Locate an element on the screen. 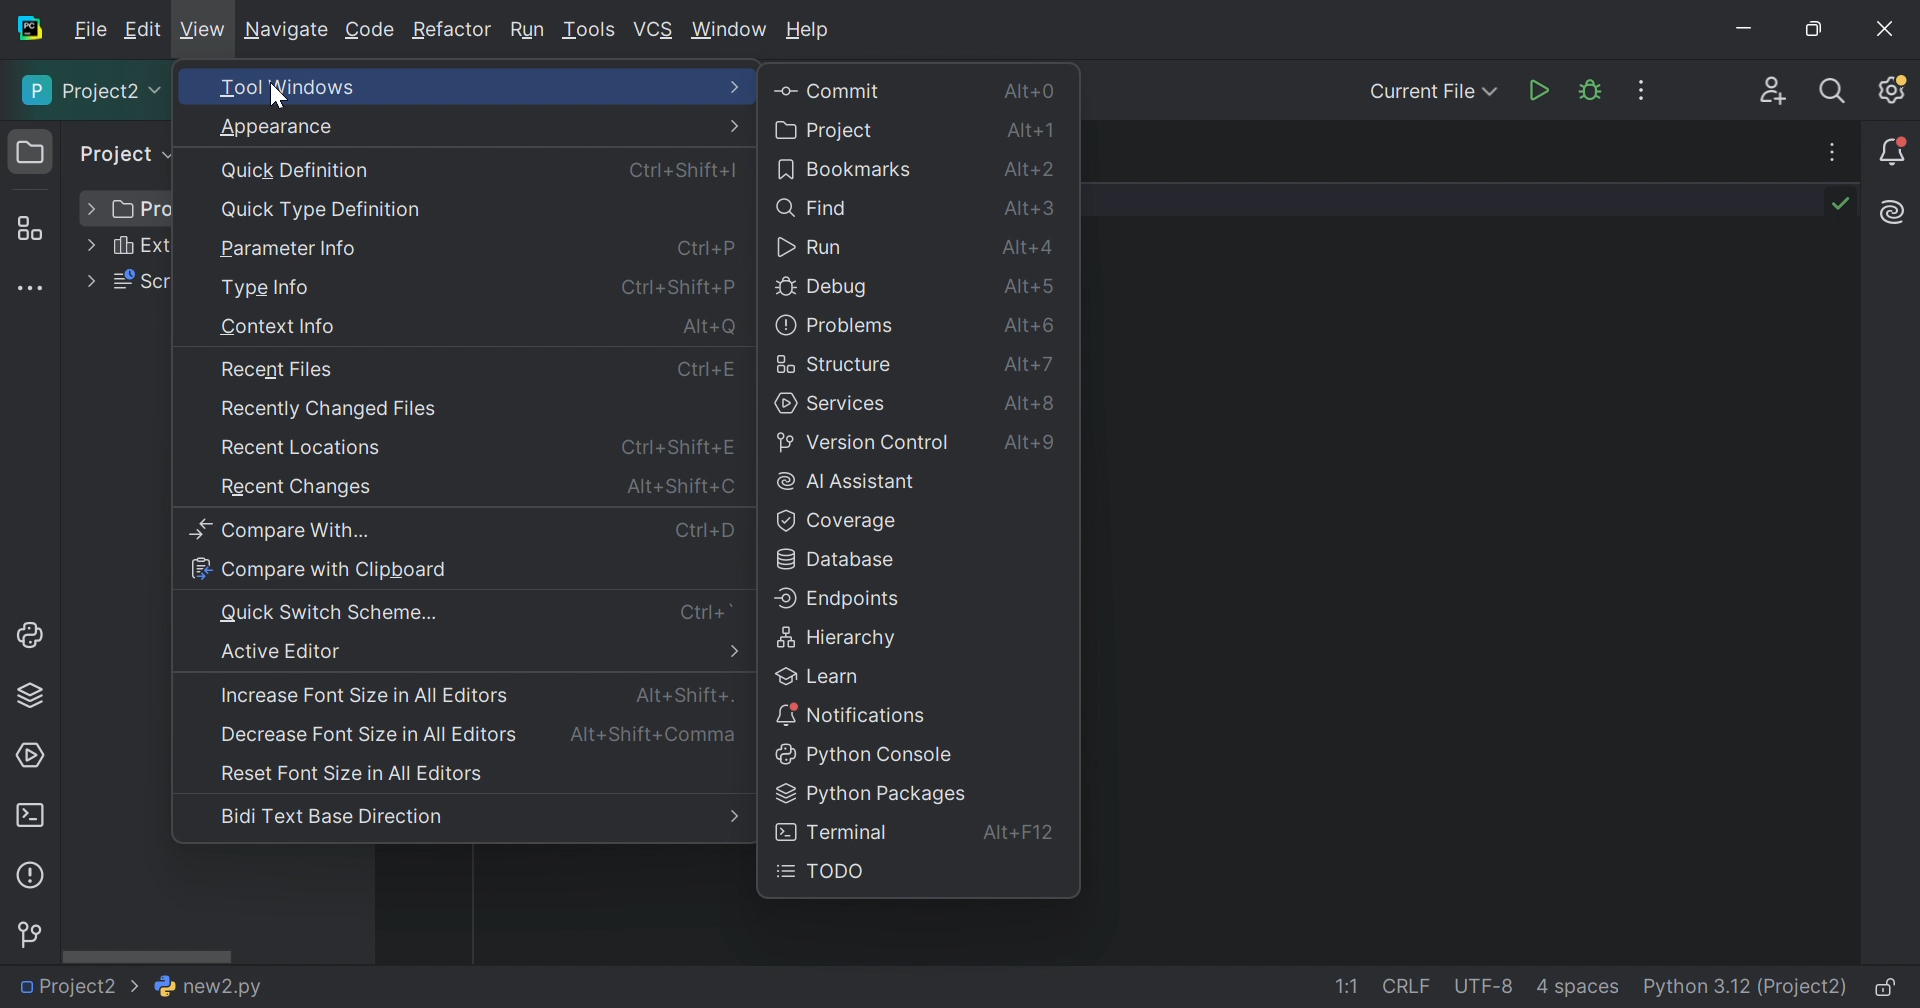 Image resolution: width=1920 pixels, height=1008 pixels. Alt+2 is located at coordinates (1031, 170).